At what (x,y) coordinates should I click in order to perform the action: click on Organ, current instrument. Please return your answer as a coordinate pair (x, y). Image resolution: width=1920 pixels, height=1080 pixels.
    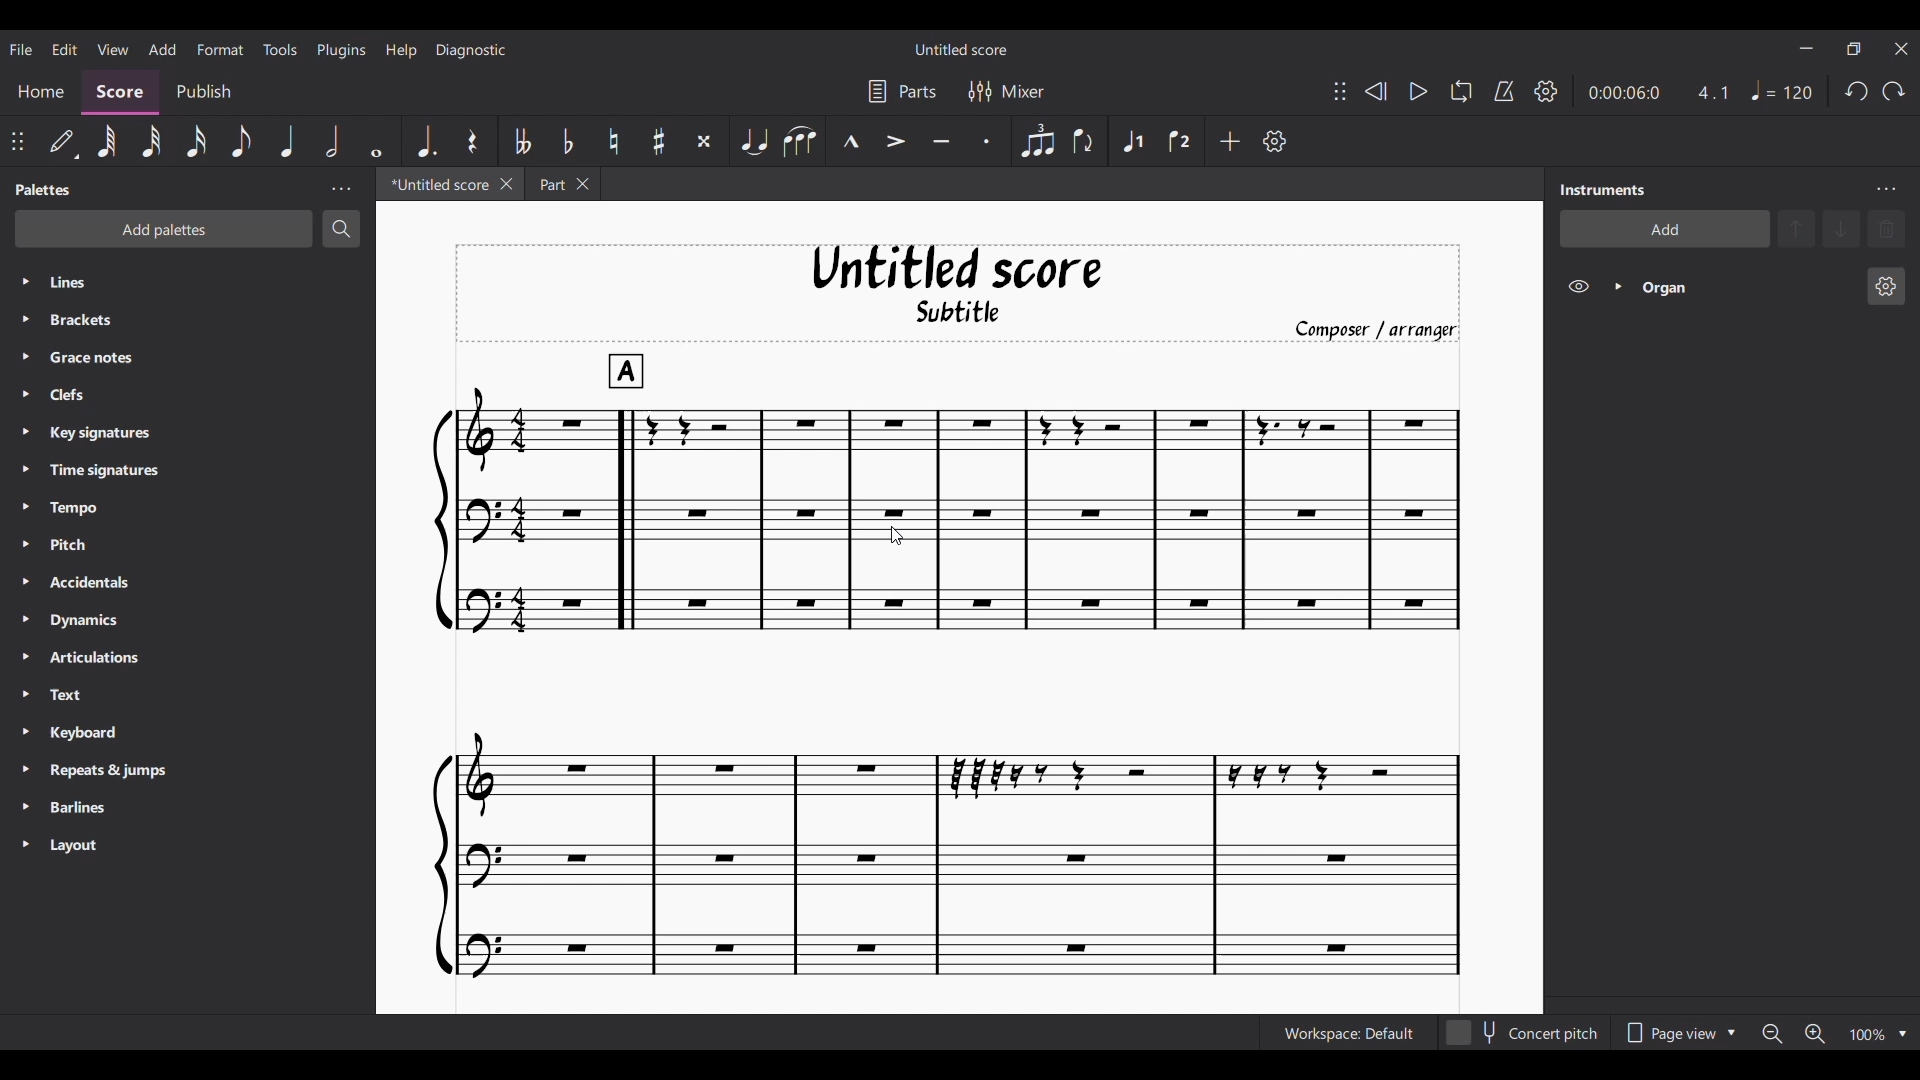
    Looking at the image, I should click on (1746, 288).